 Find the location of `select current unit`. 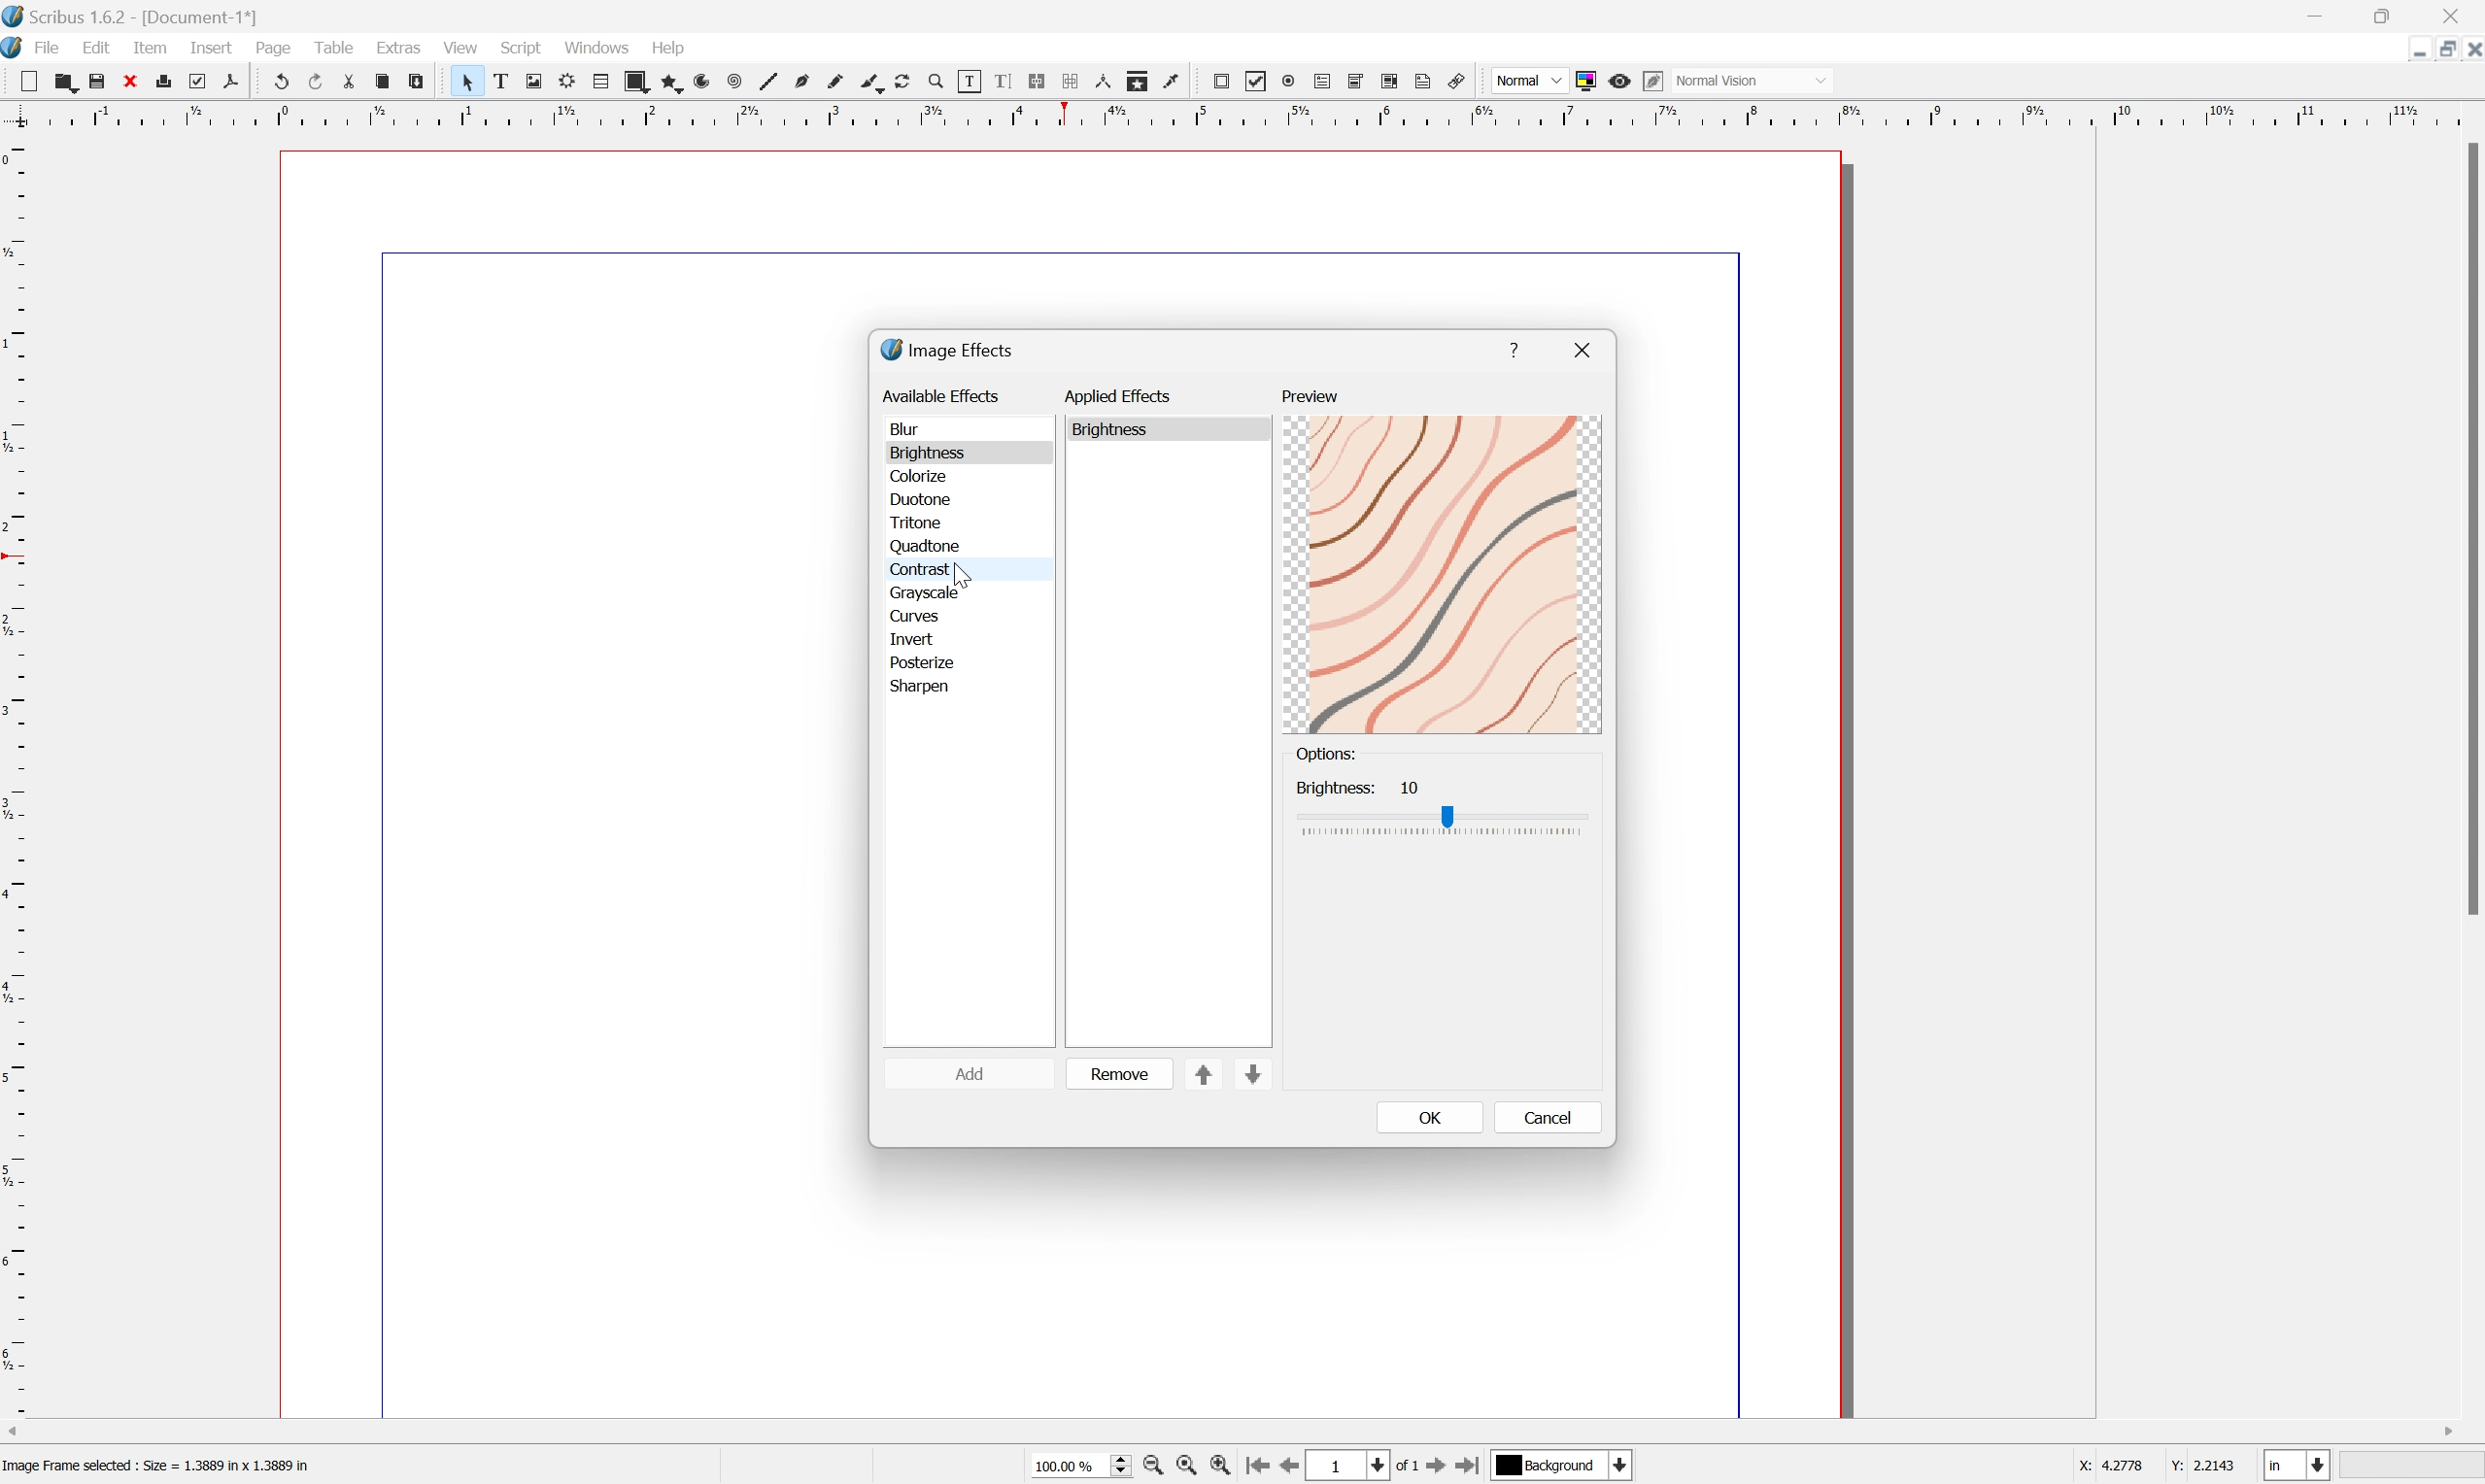

select current unit is located at coordinates (2300, 1465).